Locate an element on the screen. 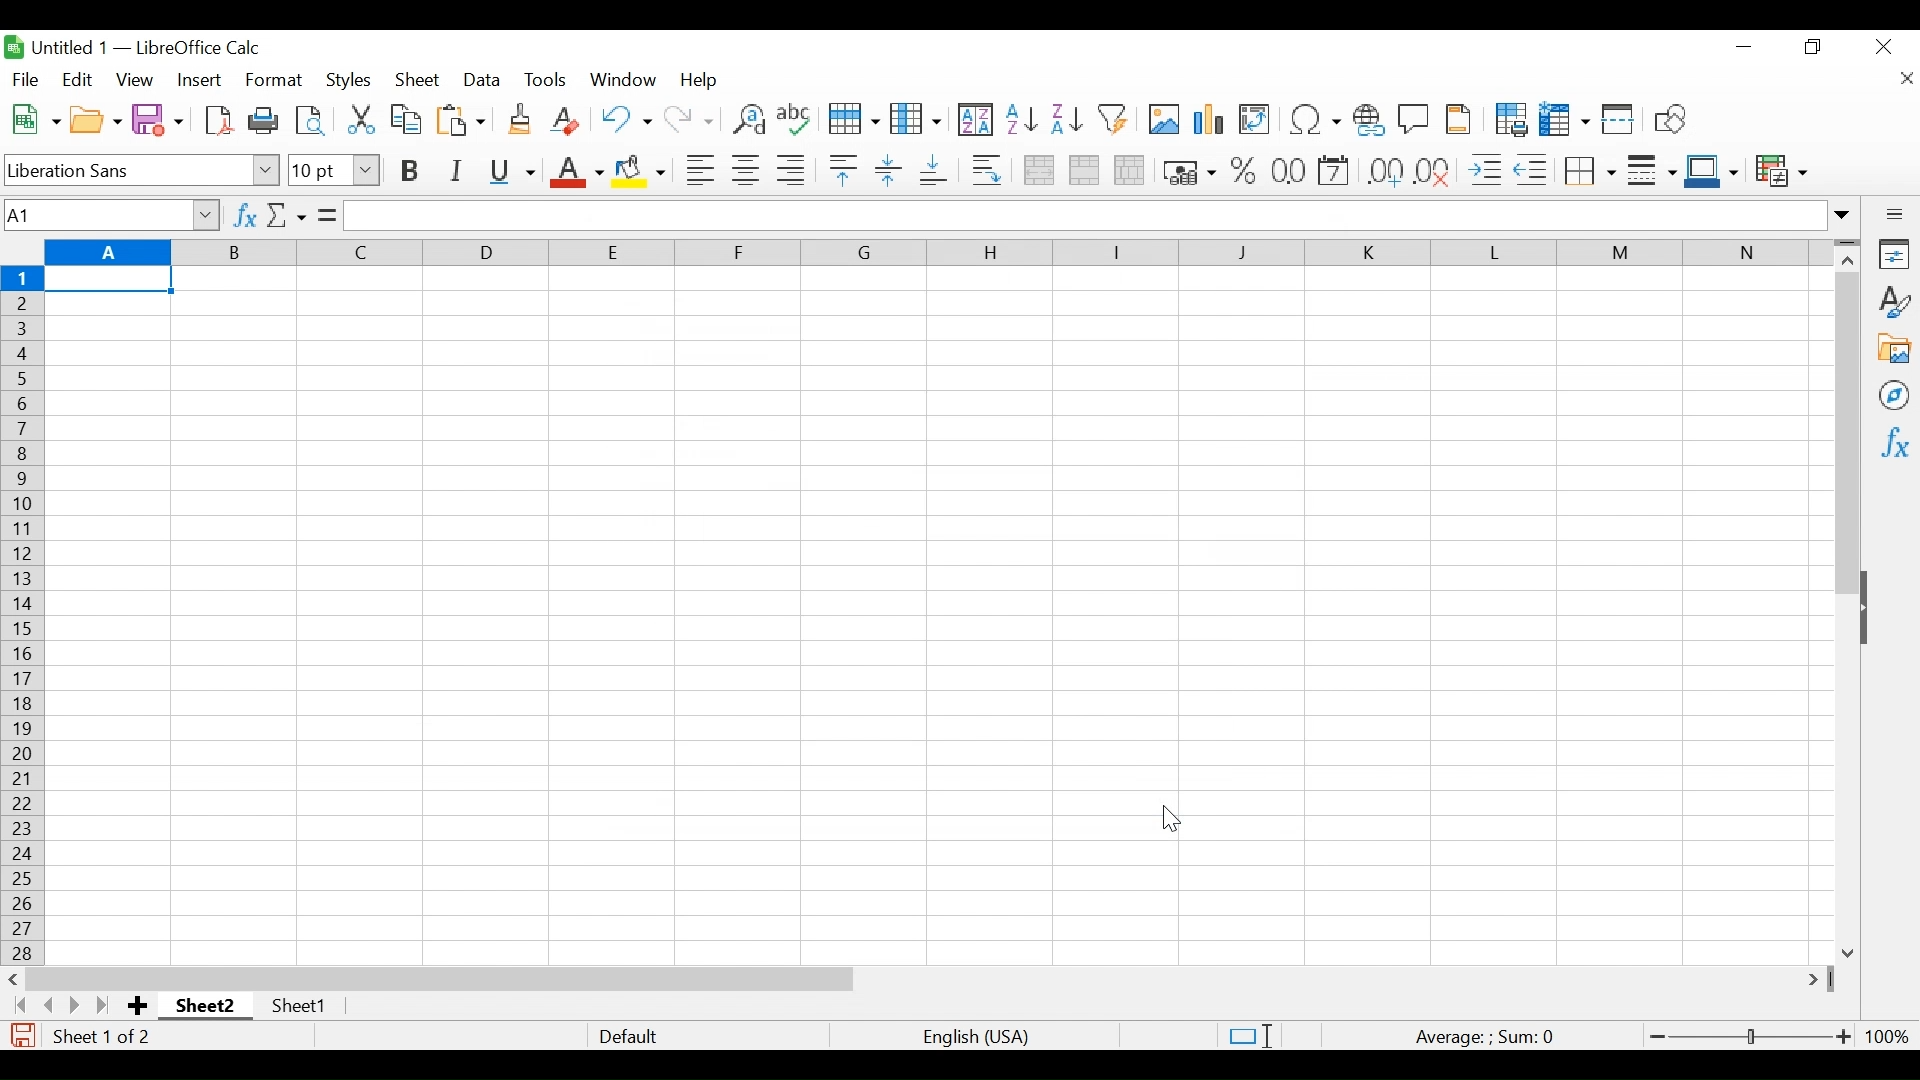  Format as Date is located at coordinates (1288, 173).